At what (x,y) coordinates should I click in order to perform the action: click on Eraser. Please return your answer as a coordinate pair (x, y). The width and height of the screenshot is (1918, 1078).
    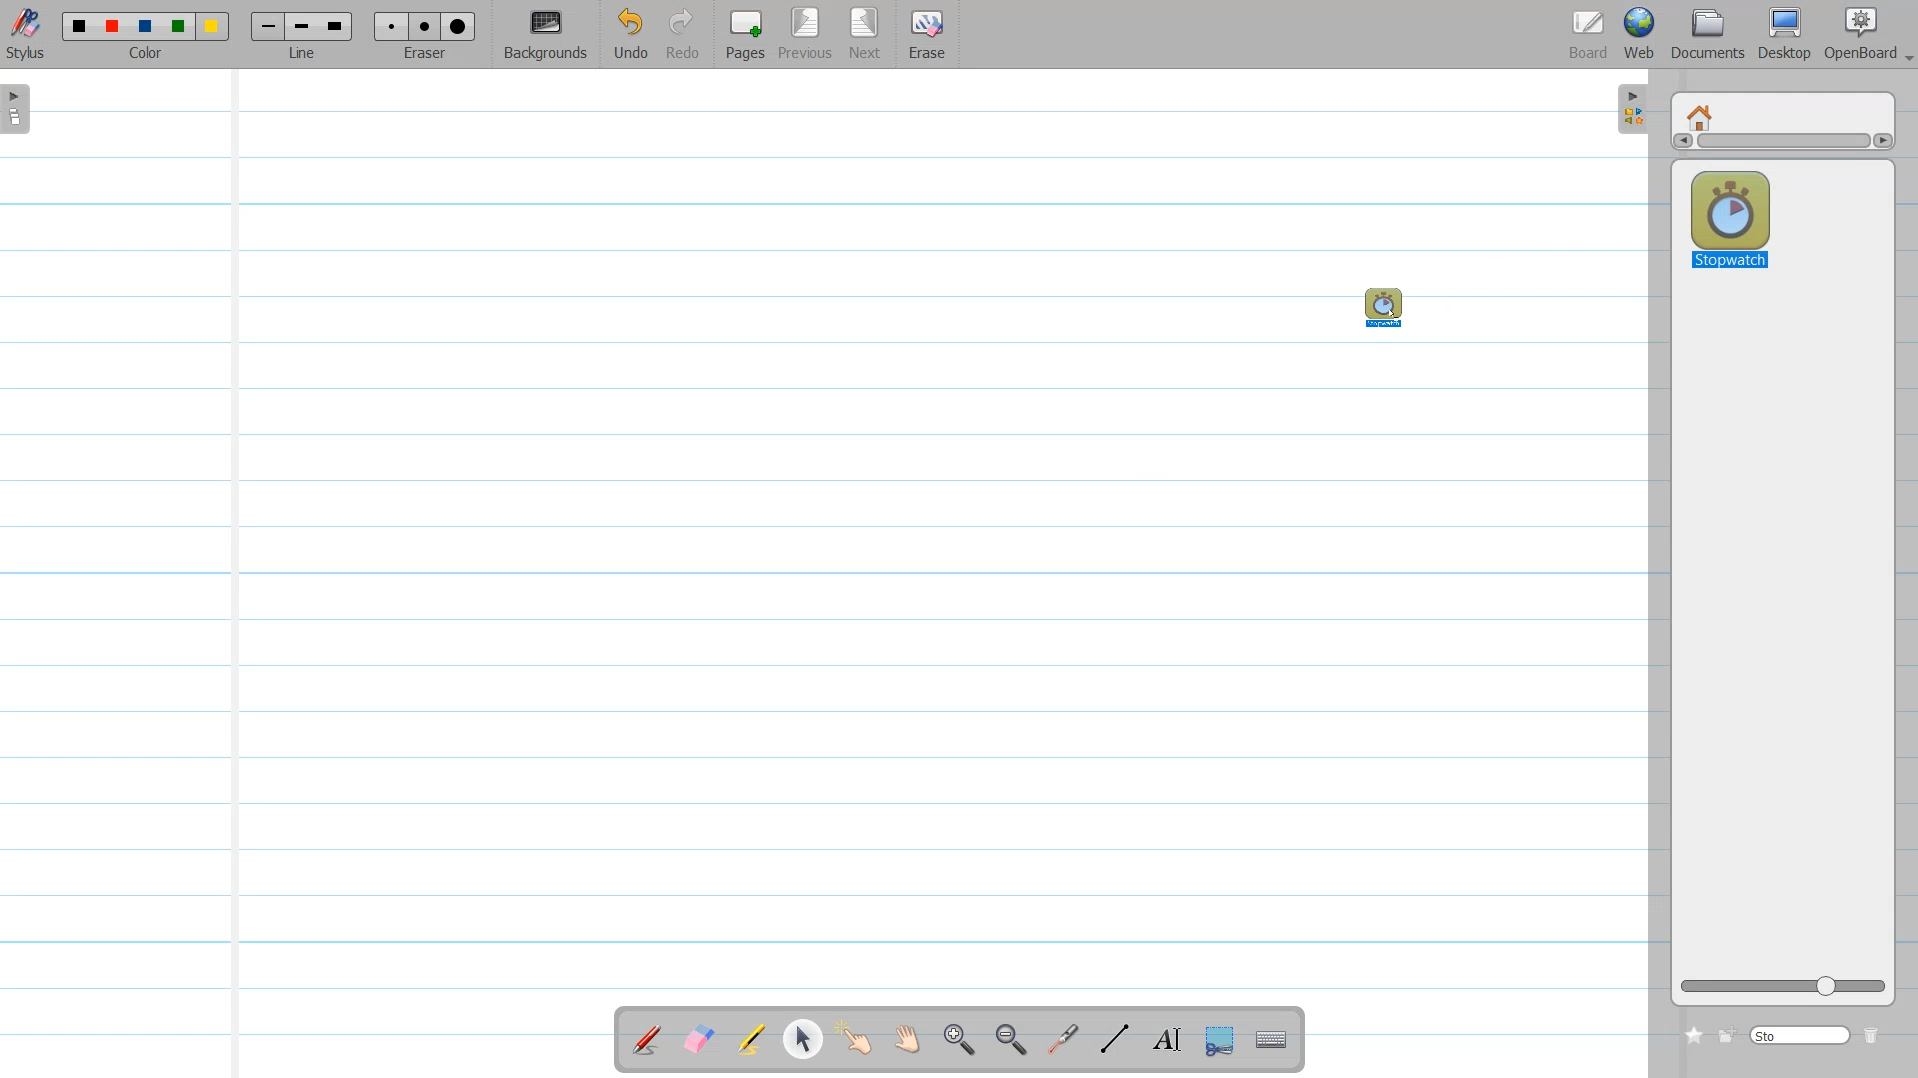
    Looking at the image, I should click on (426, 35).